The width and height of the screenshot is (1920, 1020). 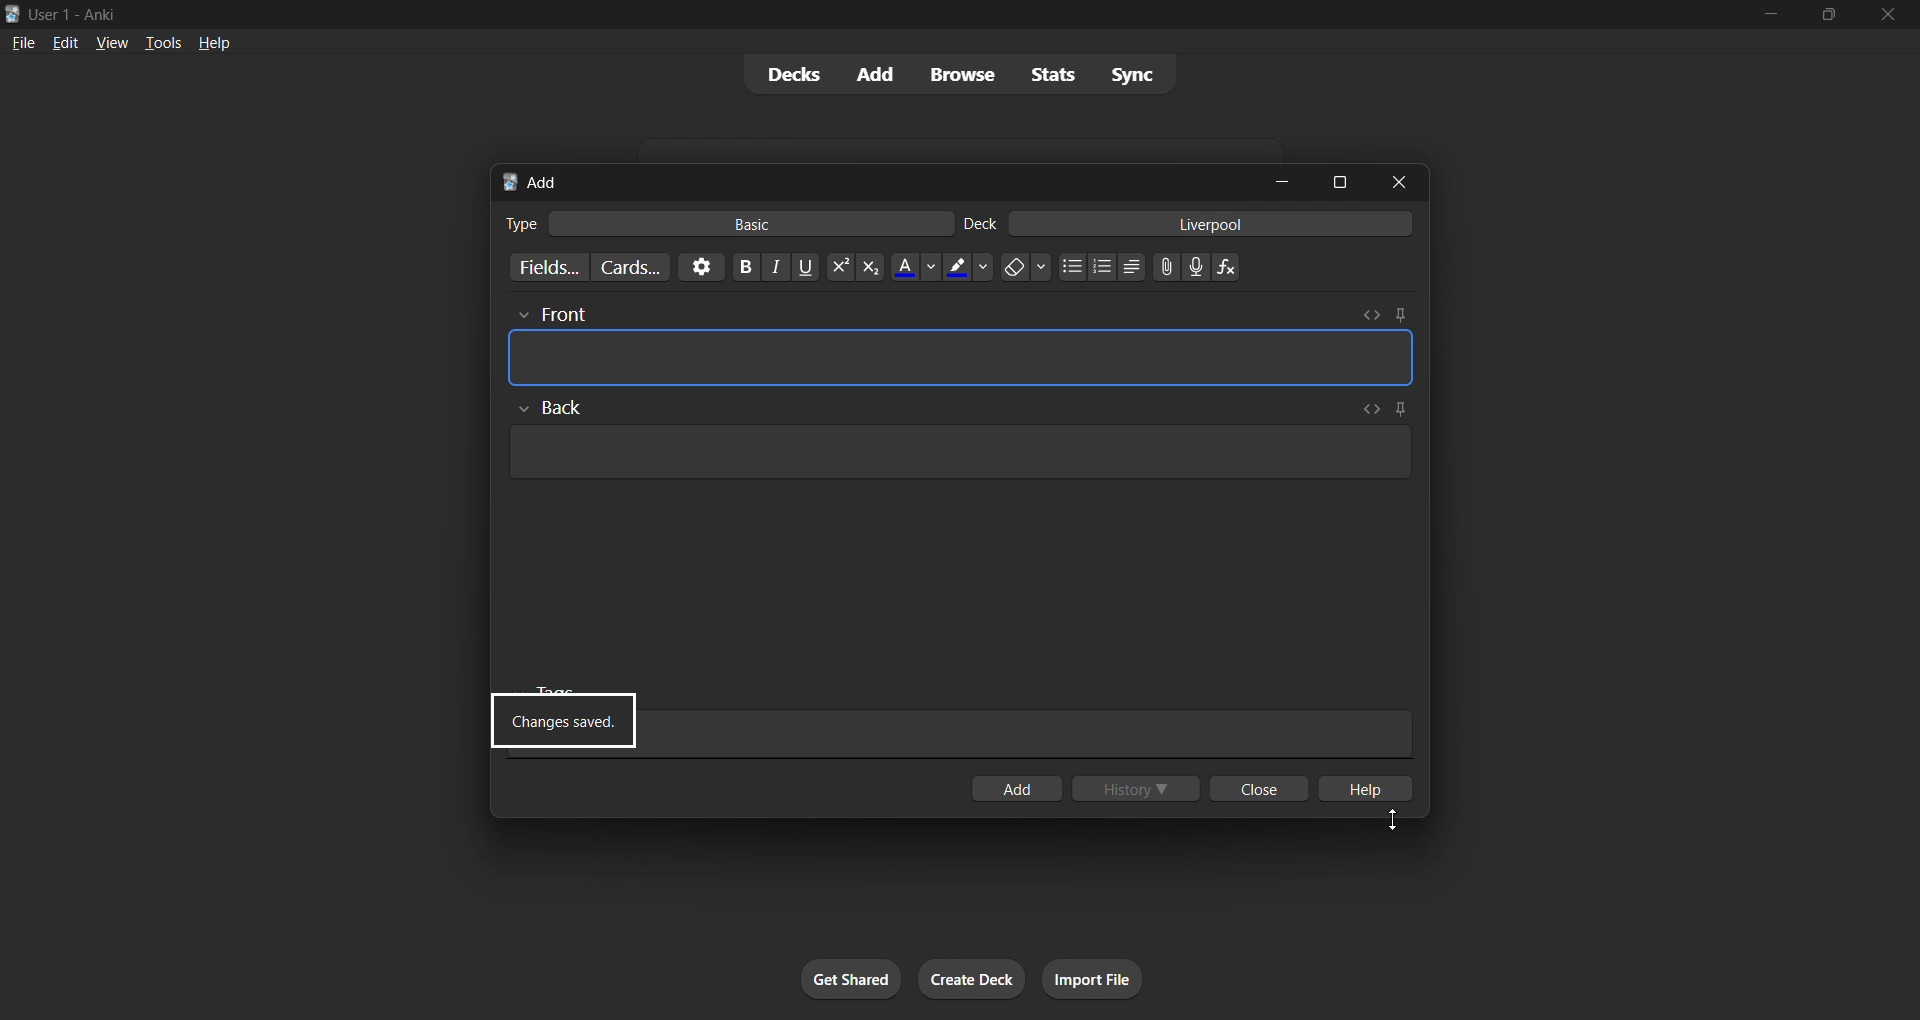 I want to click on pin, so click(x=1402, y=405).